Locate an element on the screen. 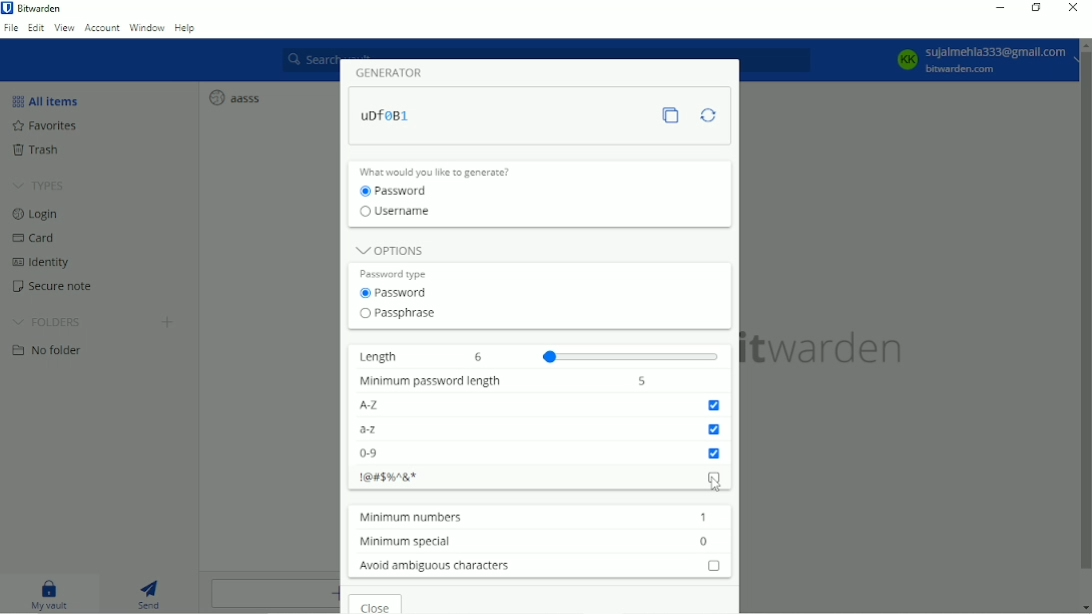 The height and width of the screenshot is (614, 1092). Special characters is located at coordinates (387, 479).